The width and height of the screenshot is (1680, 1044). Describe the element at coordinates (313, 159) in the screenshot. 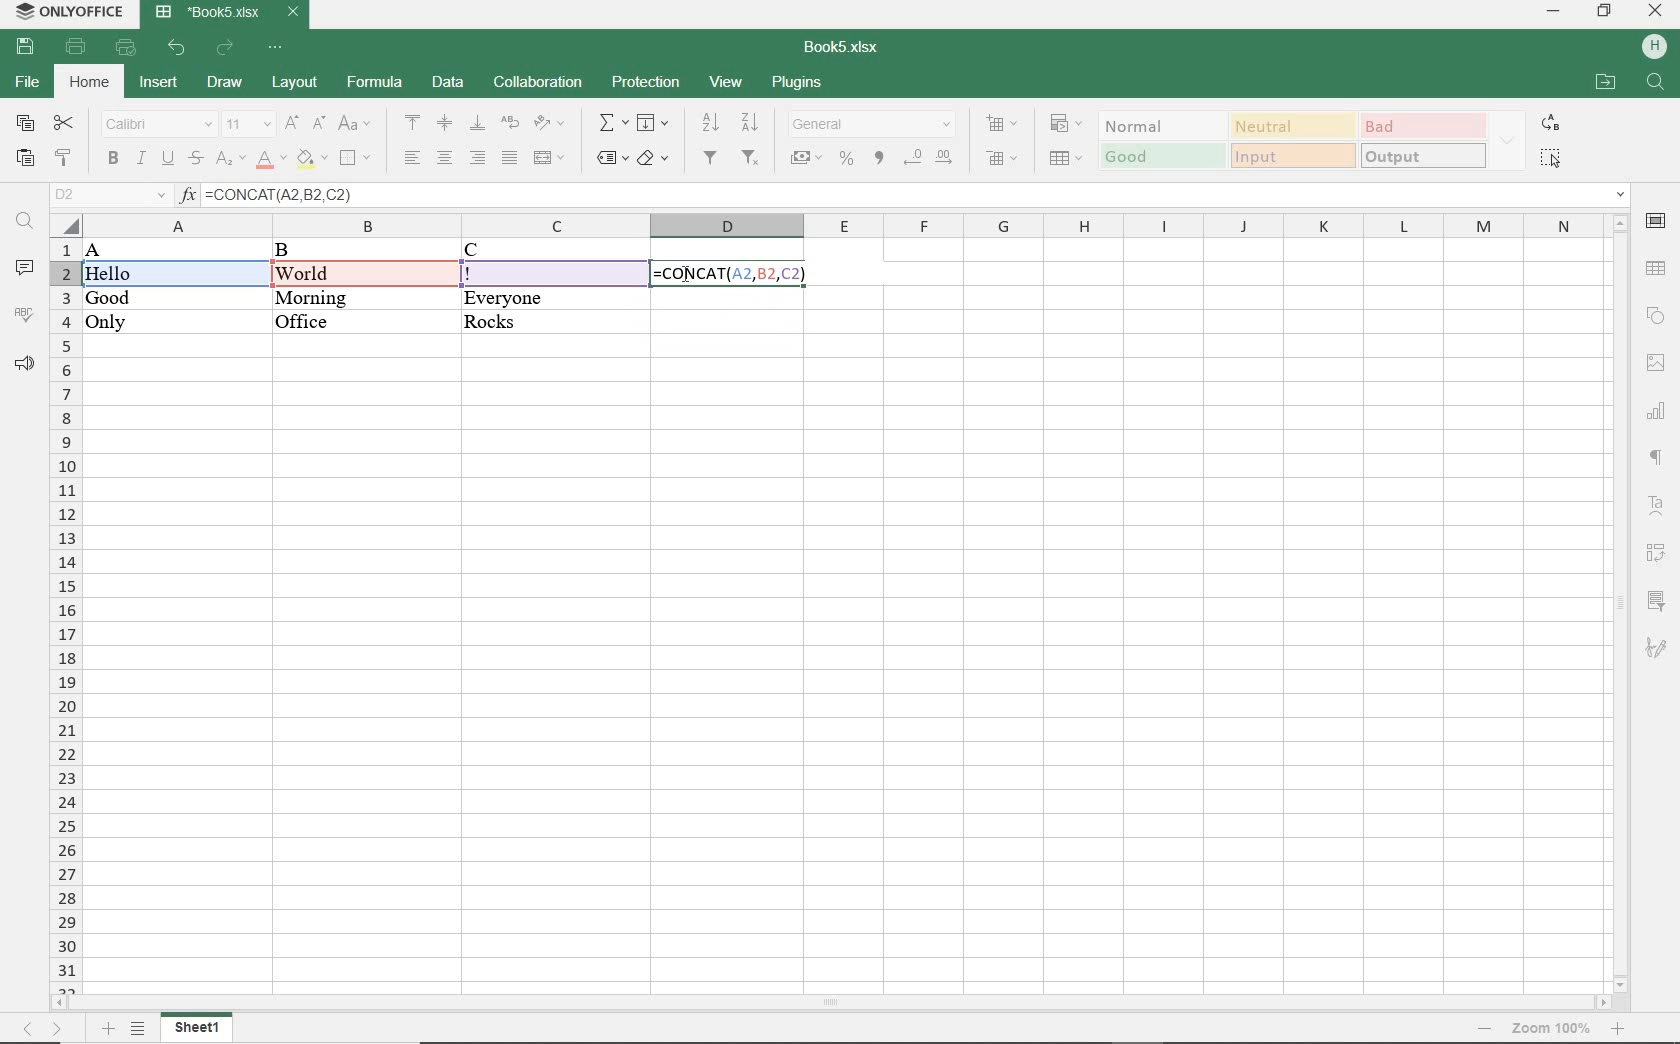

I see `FILL COLOR` at that location.